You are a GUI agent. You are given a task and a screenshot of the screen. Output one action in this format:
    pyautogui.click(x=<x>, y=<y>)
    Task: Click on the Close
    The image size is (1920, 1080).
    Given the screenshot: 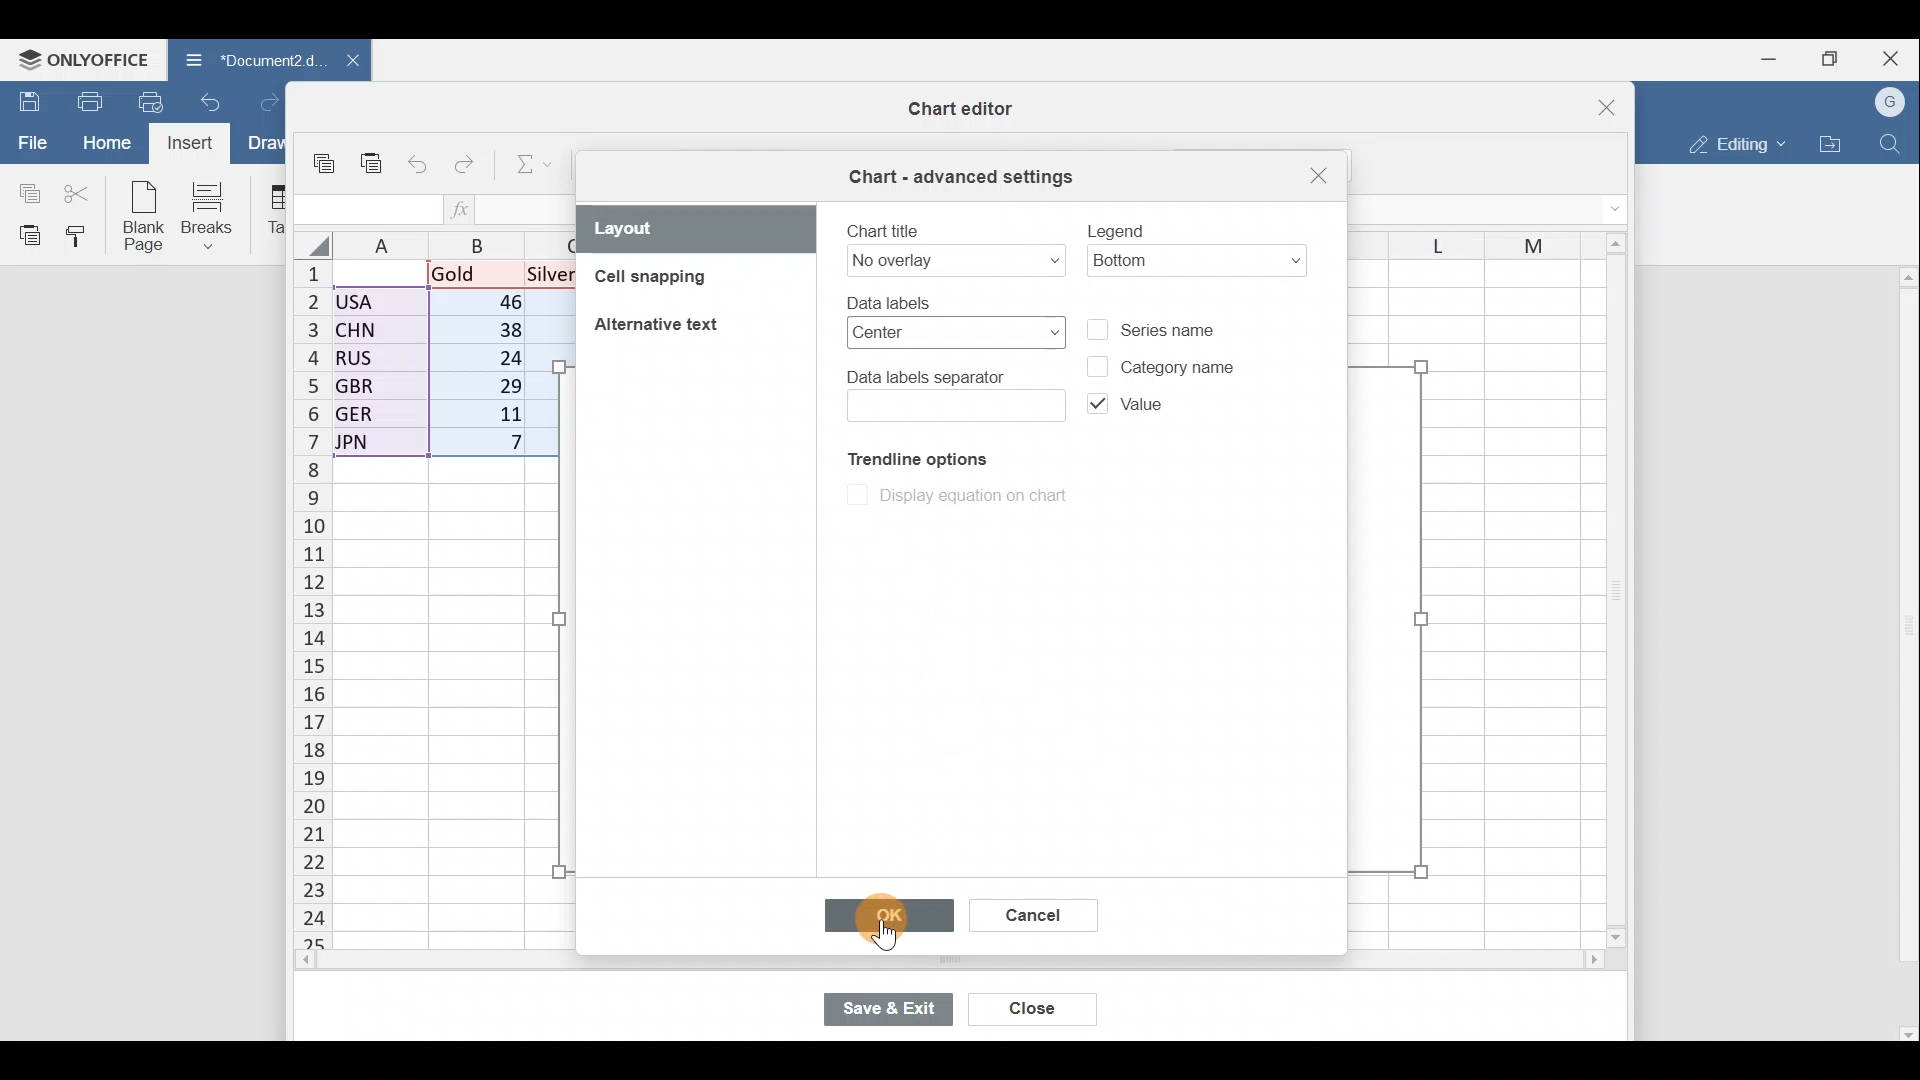 What is the action you would take?
    pyautogui.click(x=1896, y=57)
    